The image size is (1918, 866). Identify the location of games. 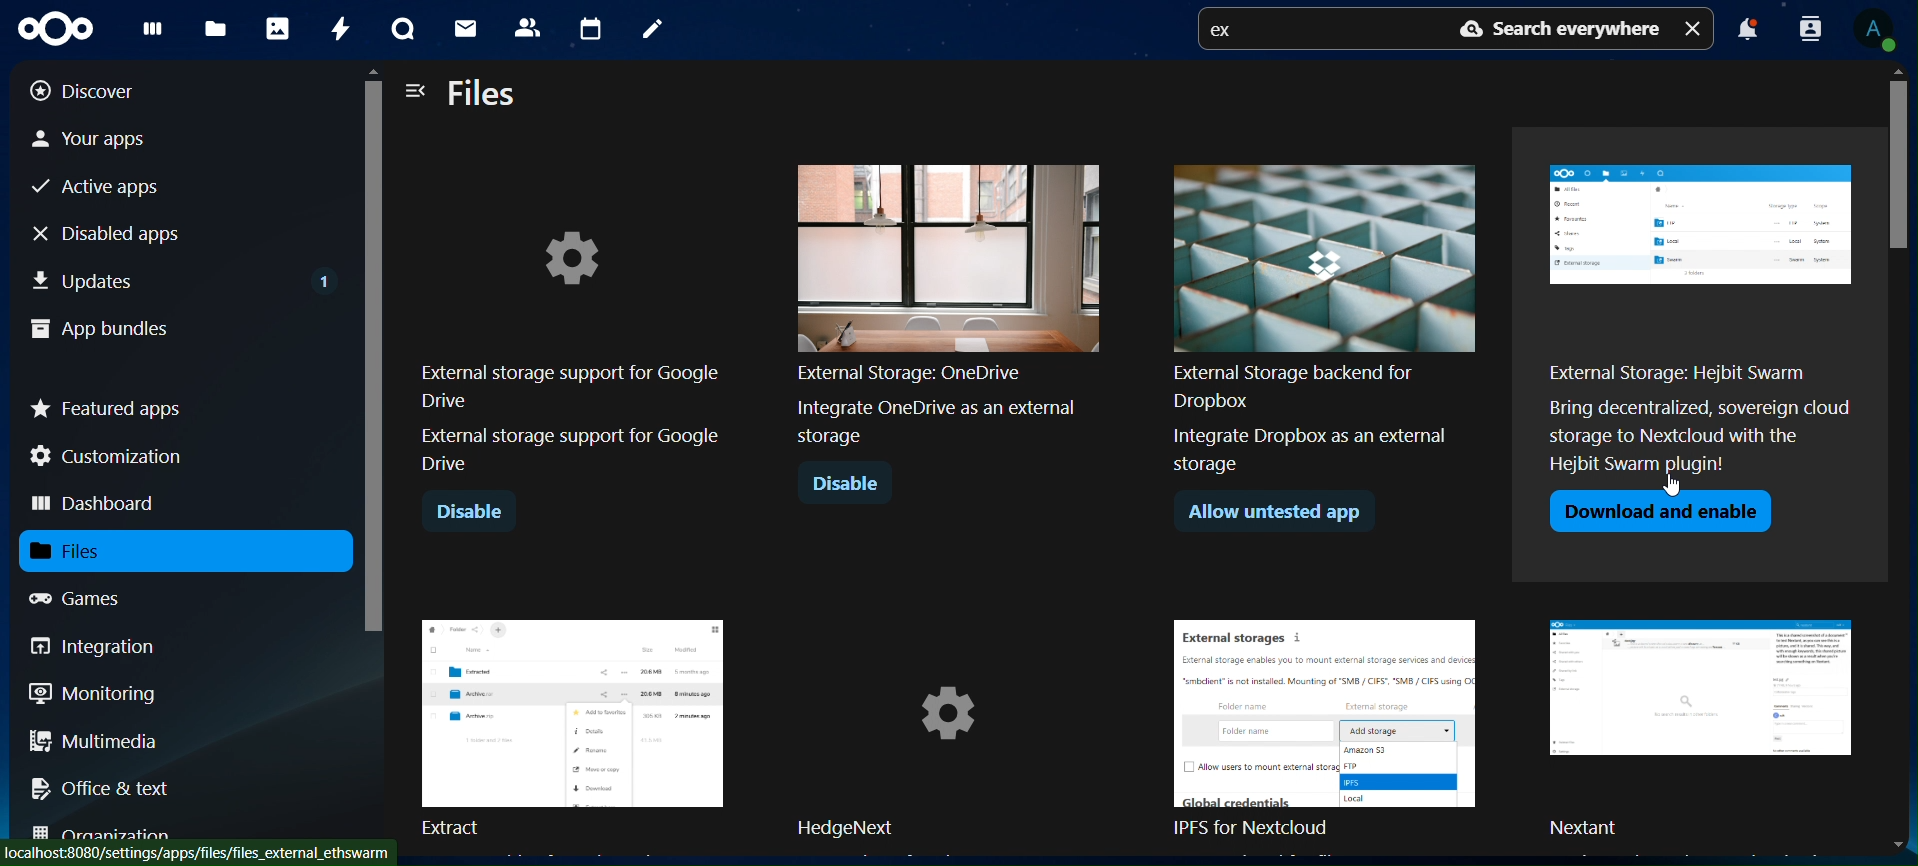
(94, 598).